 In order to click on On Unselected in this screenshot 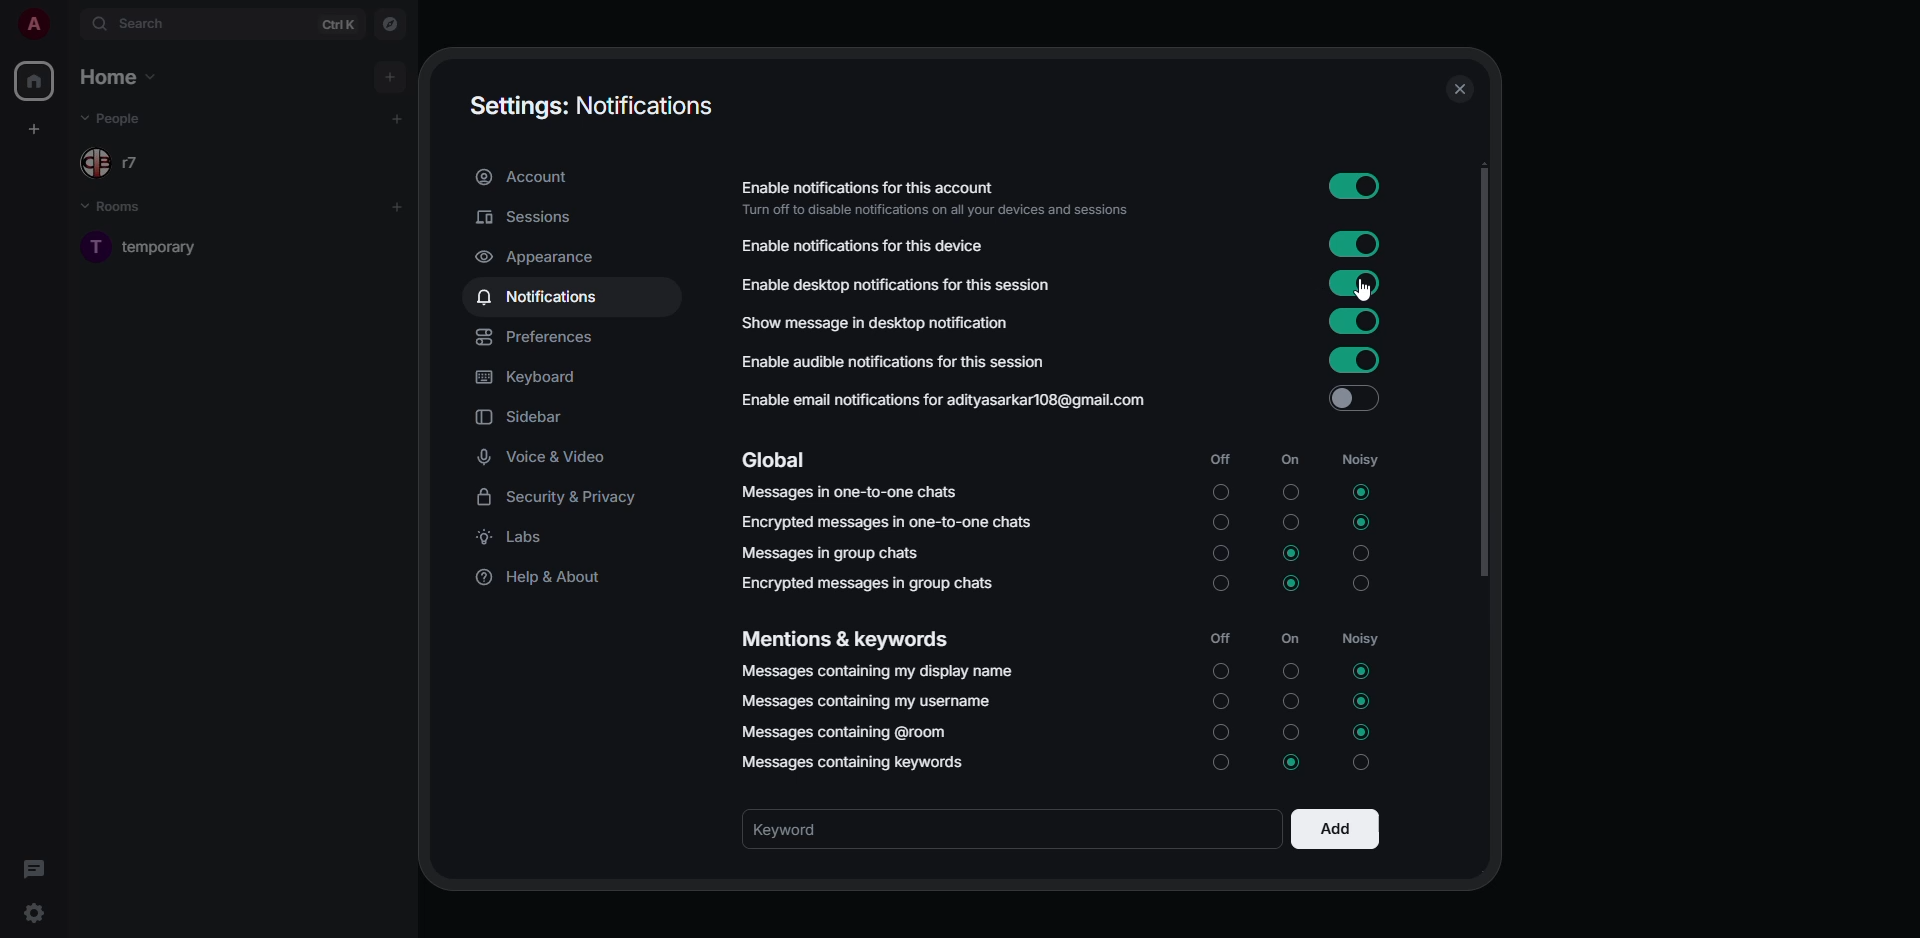, I will do `click(1291, 731)`.